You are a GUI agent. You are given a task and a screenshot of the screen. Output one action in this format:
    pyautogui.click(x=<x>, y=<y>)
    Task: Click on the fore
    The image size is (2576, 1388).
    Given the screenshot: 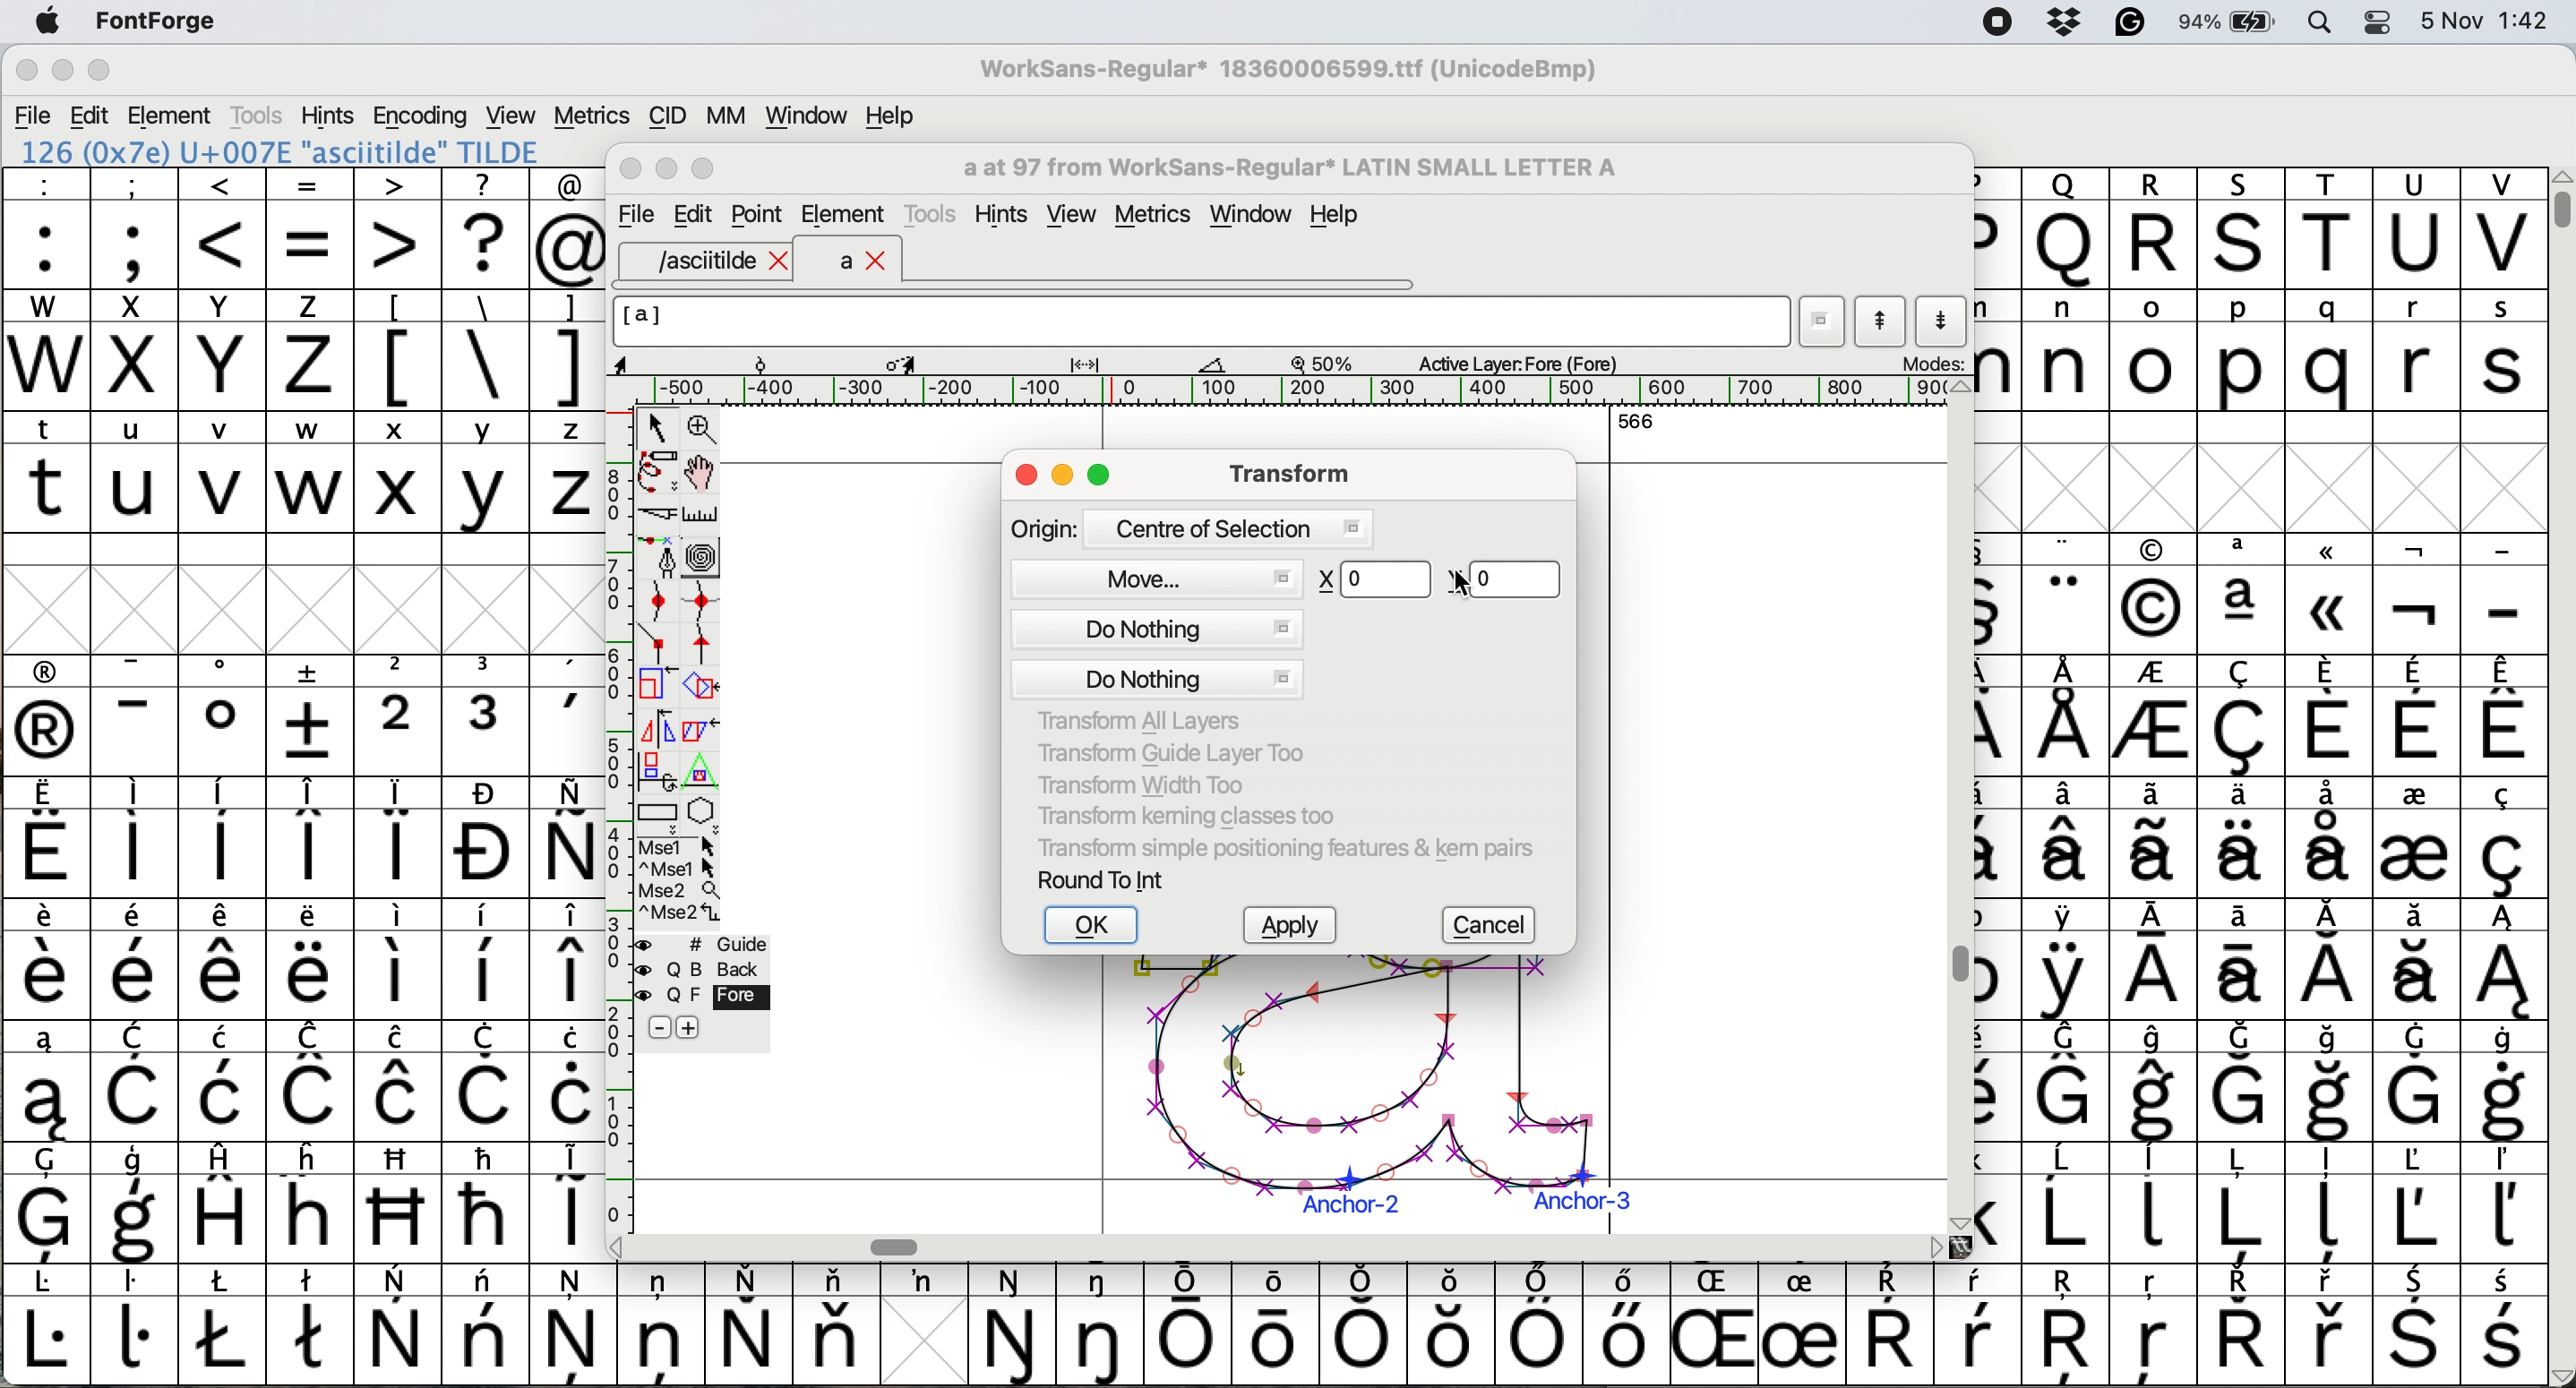 What is the action you would take?
    pyautogui.click(x=704, y=997)
    